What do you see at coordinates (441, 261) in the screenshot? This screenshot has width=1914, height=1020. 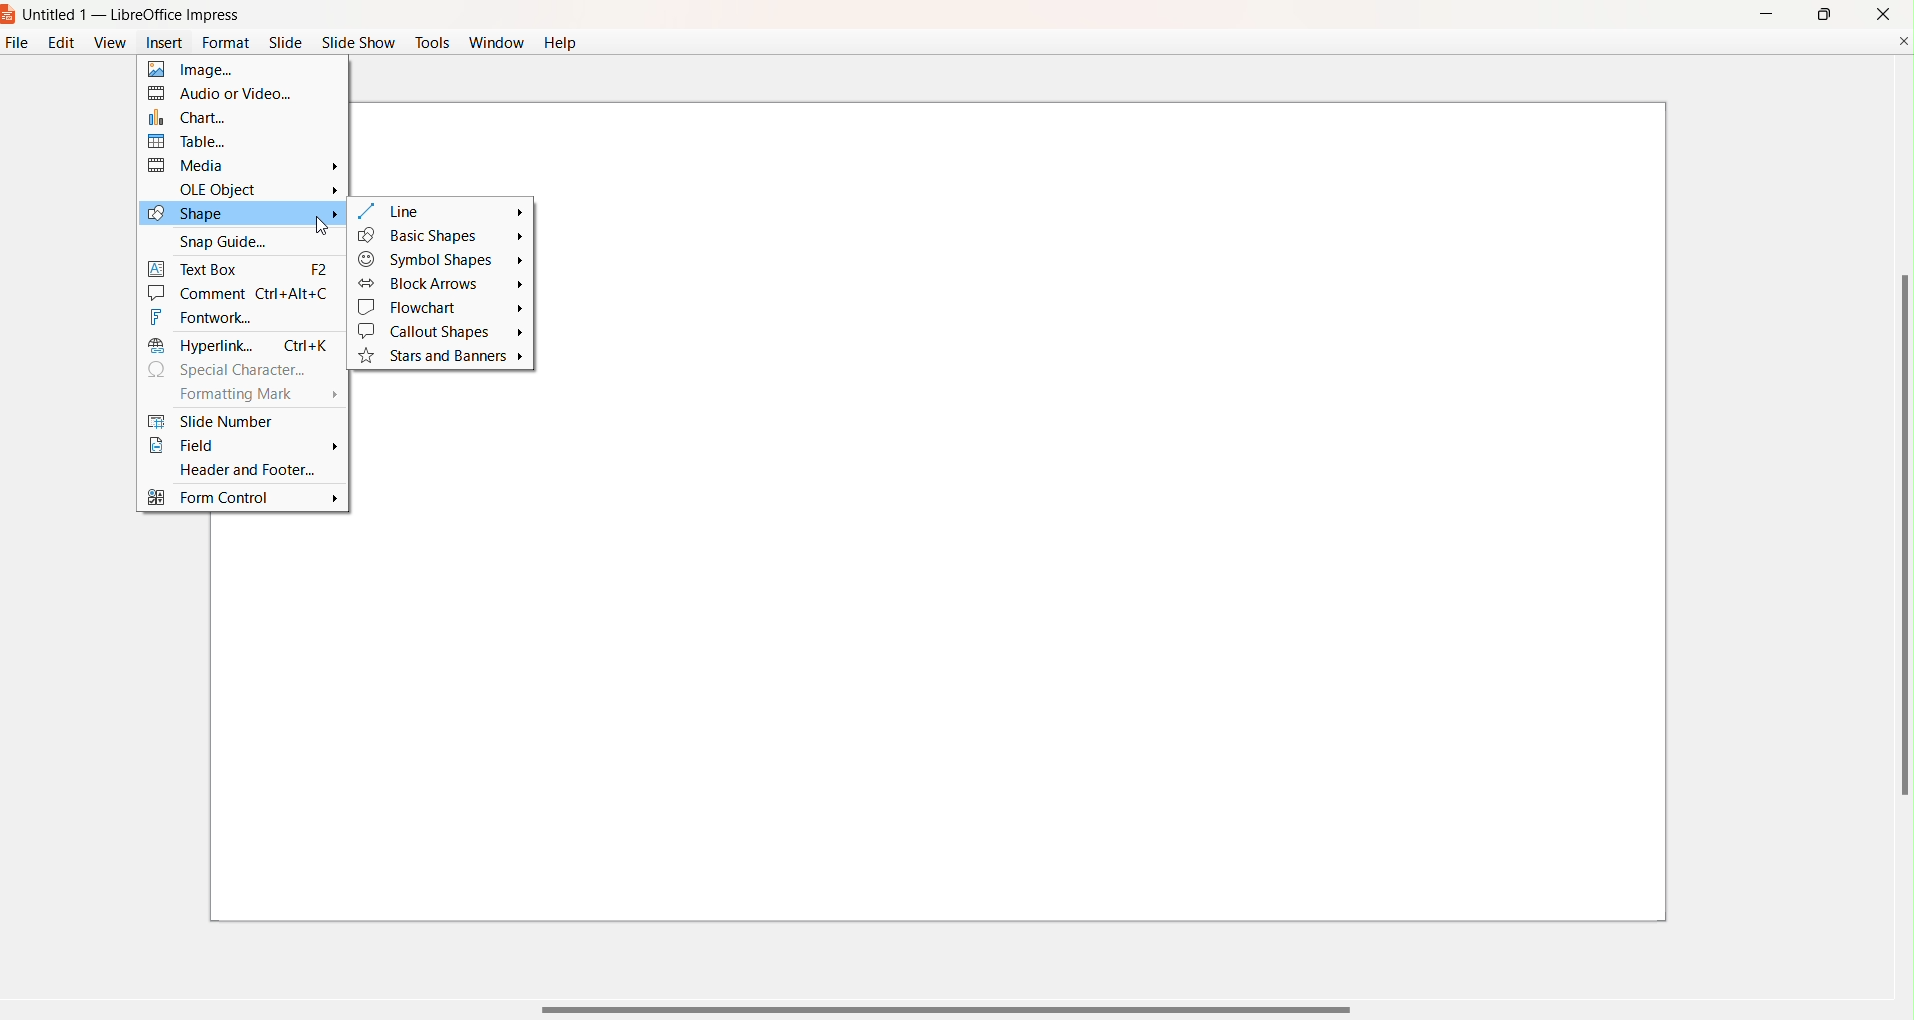 I see `Symbol Shapes` at bounding box center [441, 261].